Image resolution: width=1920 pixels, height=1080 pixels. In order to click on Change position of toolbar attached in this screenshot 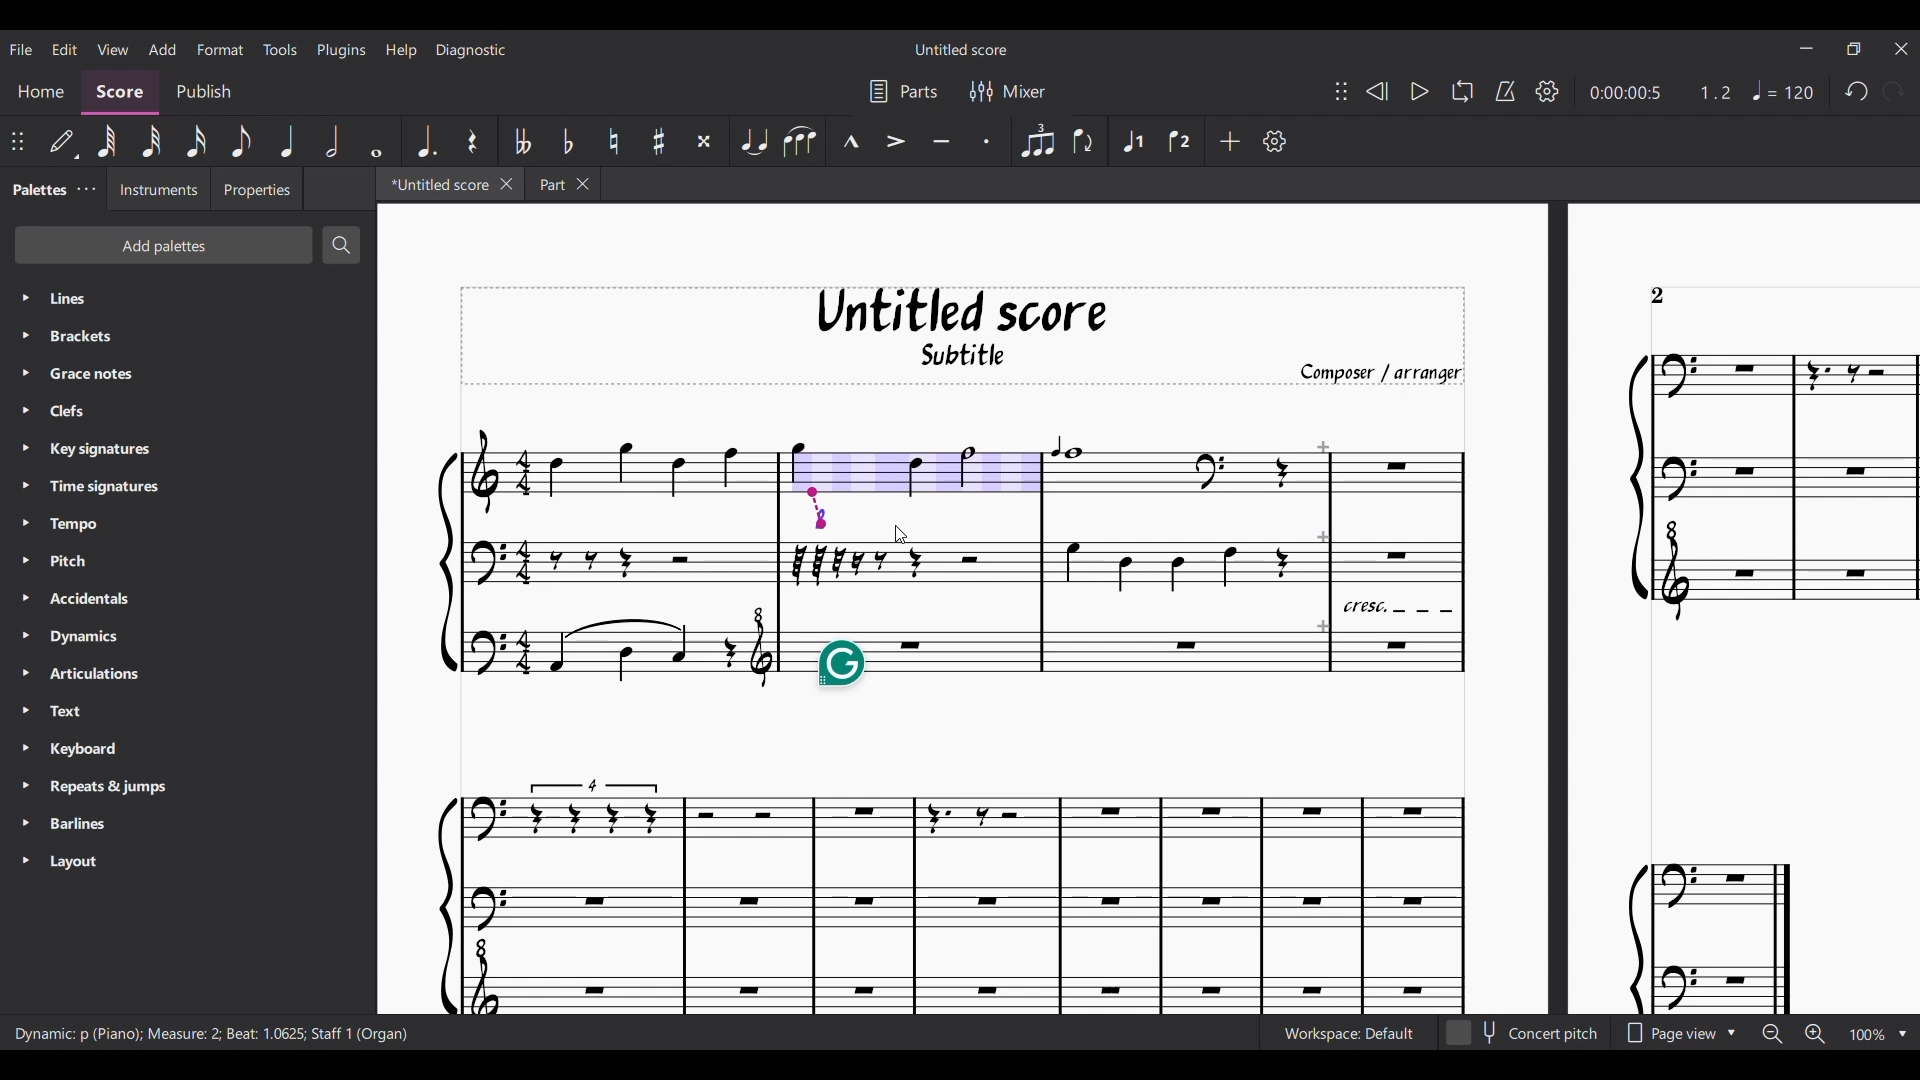, I will do `click(17, 141)`.